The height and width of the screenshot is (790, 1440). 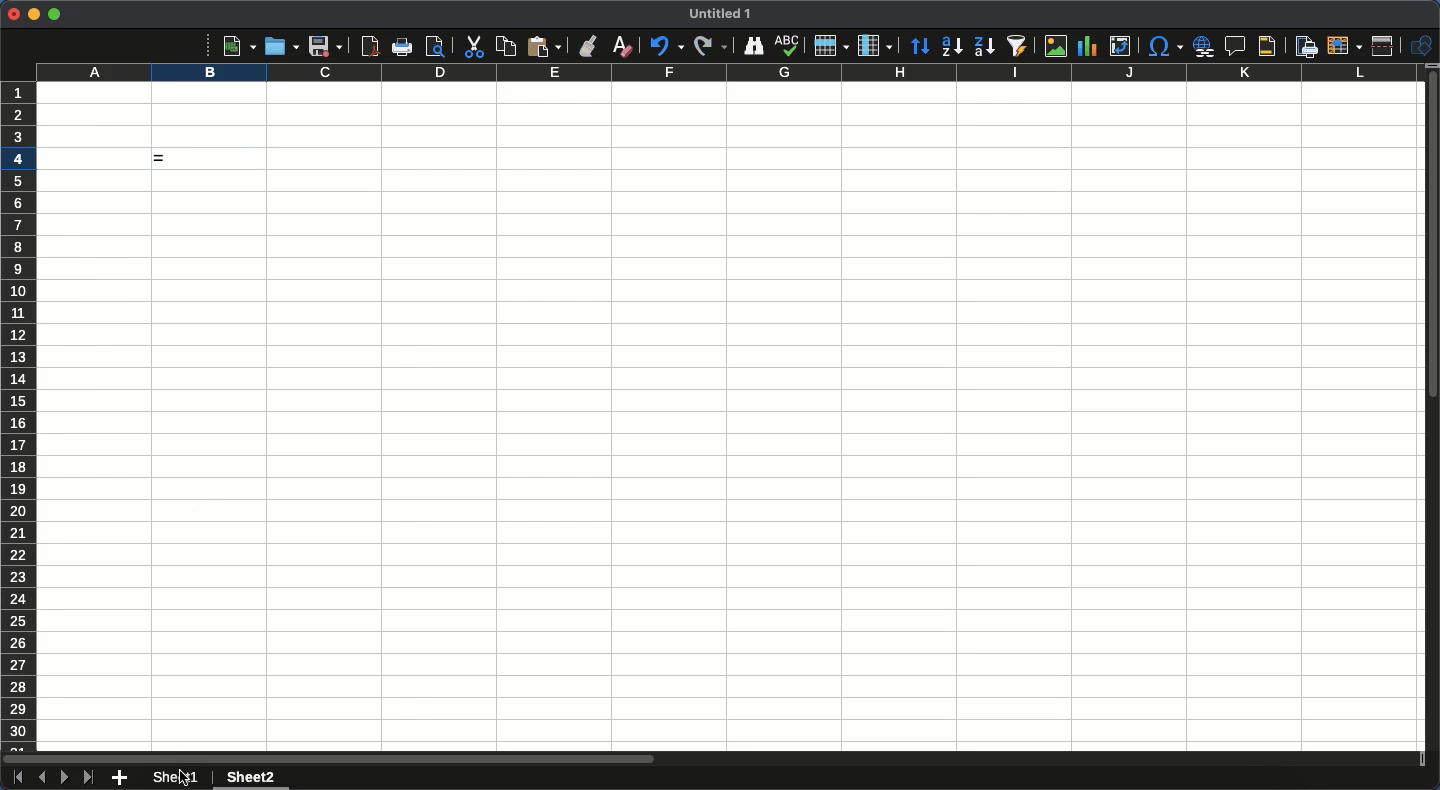 I want to click on Autofilter, so click(x=1016, y=46).